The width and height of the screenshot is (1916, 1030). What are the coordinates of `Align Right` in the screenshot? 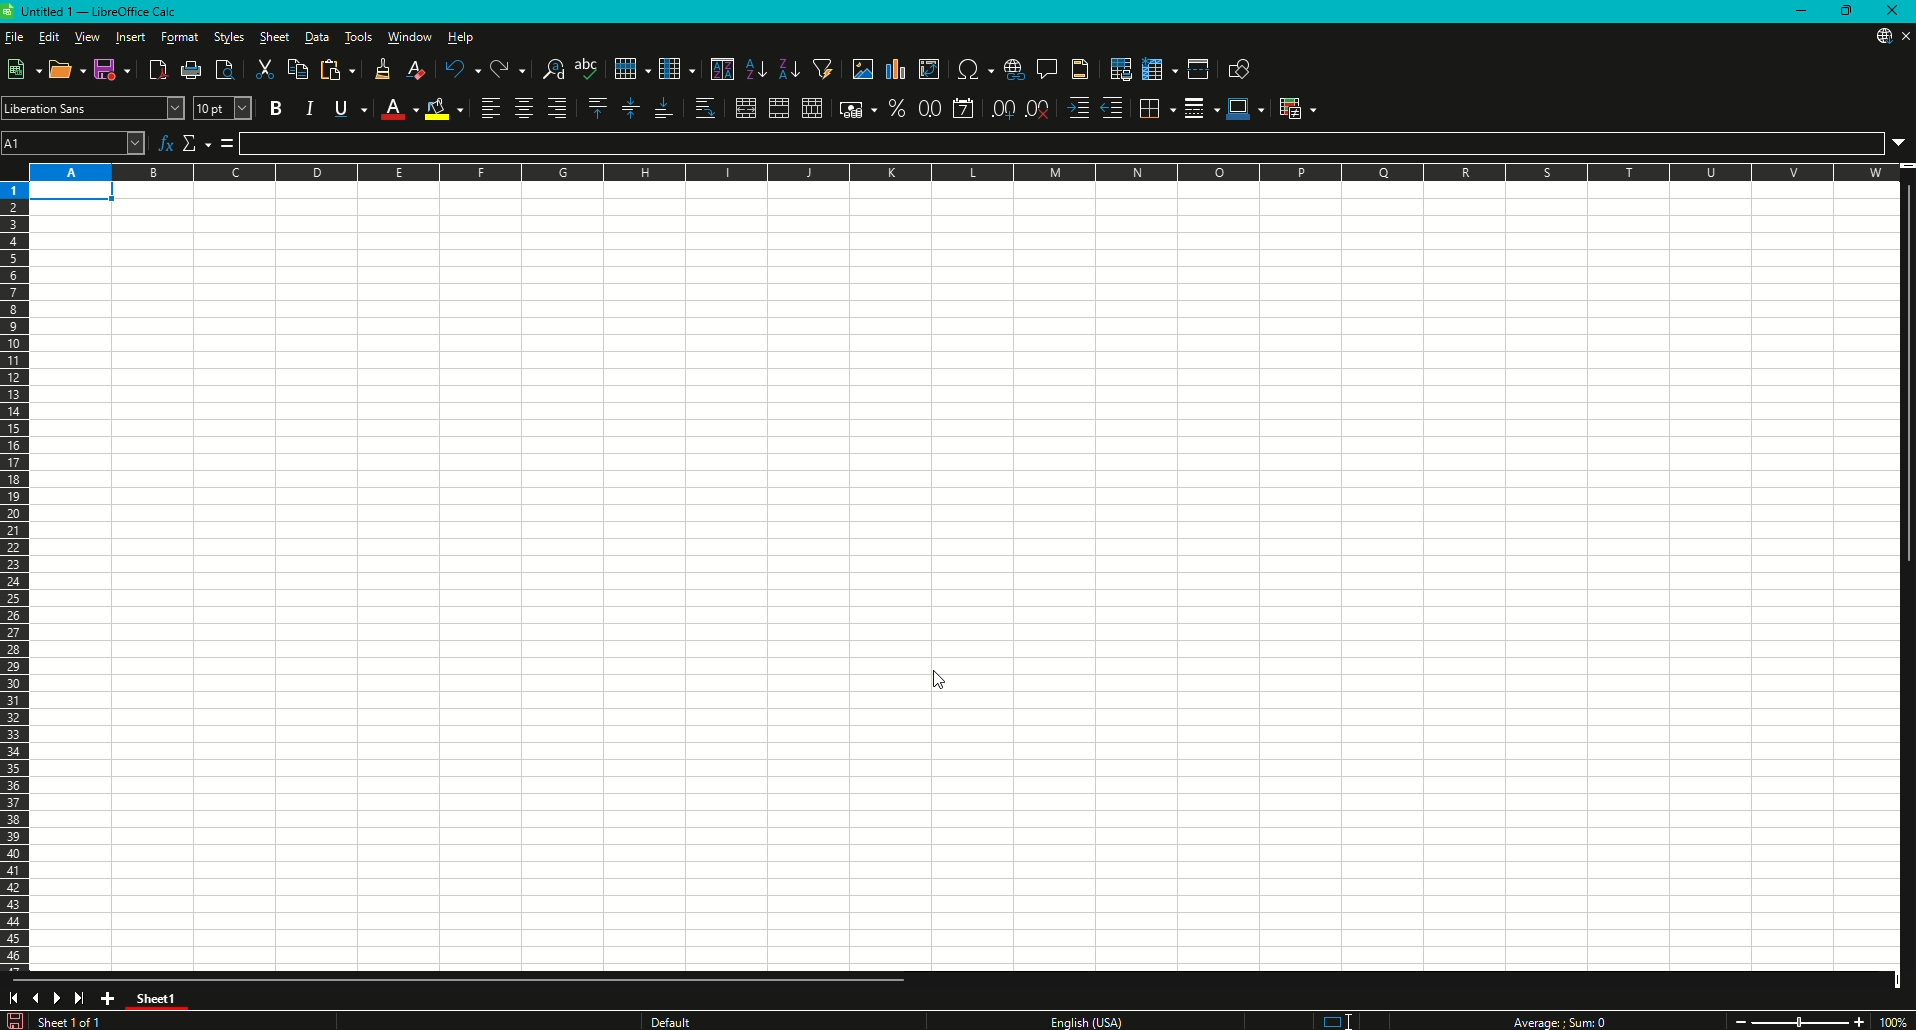 It's located at (557, 108).